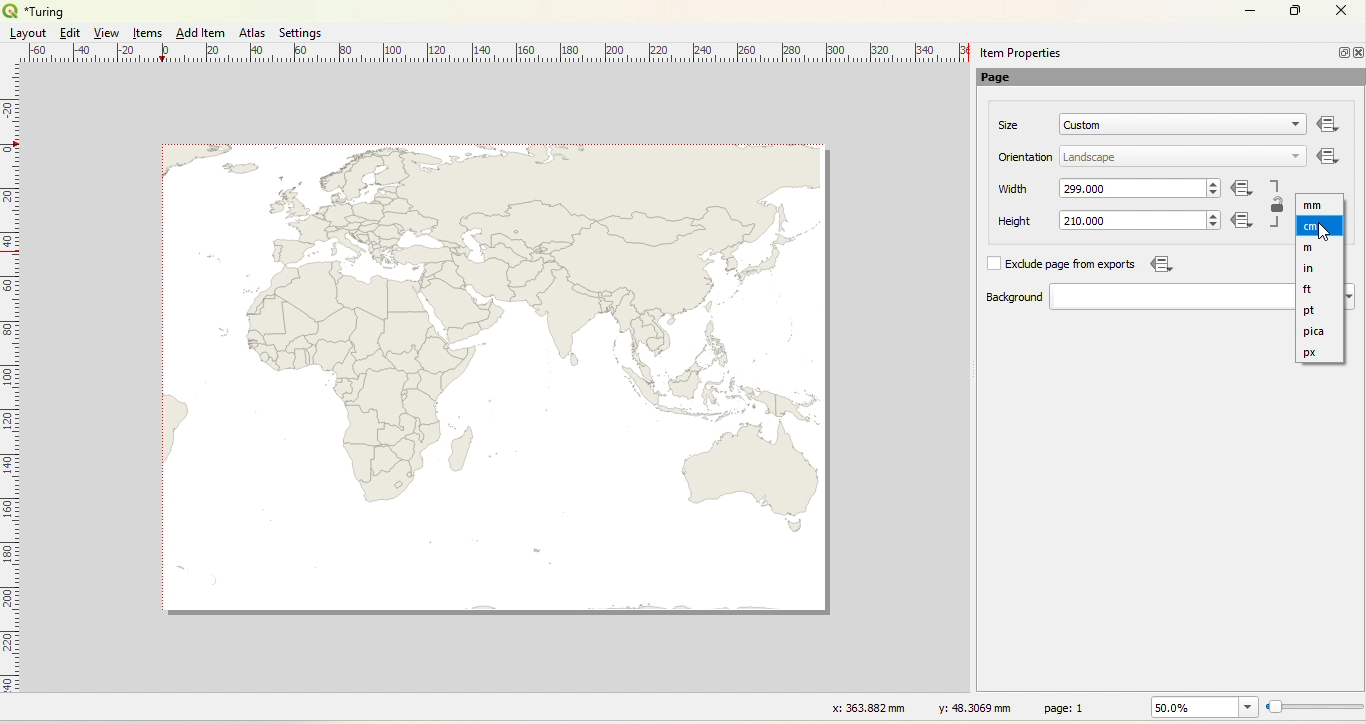 The image size is (1366, 724). Describe the element at coordinates (1308, 290) in the screenshot. I see `feet` at that location.